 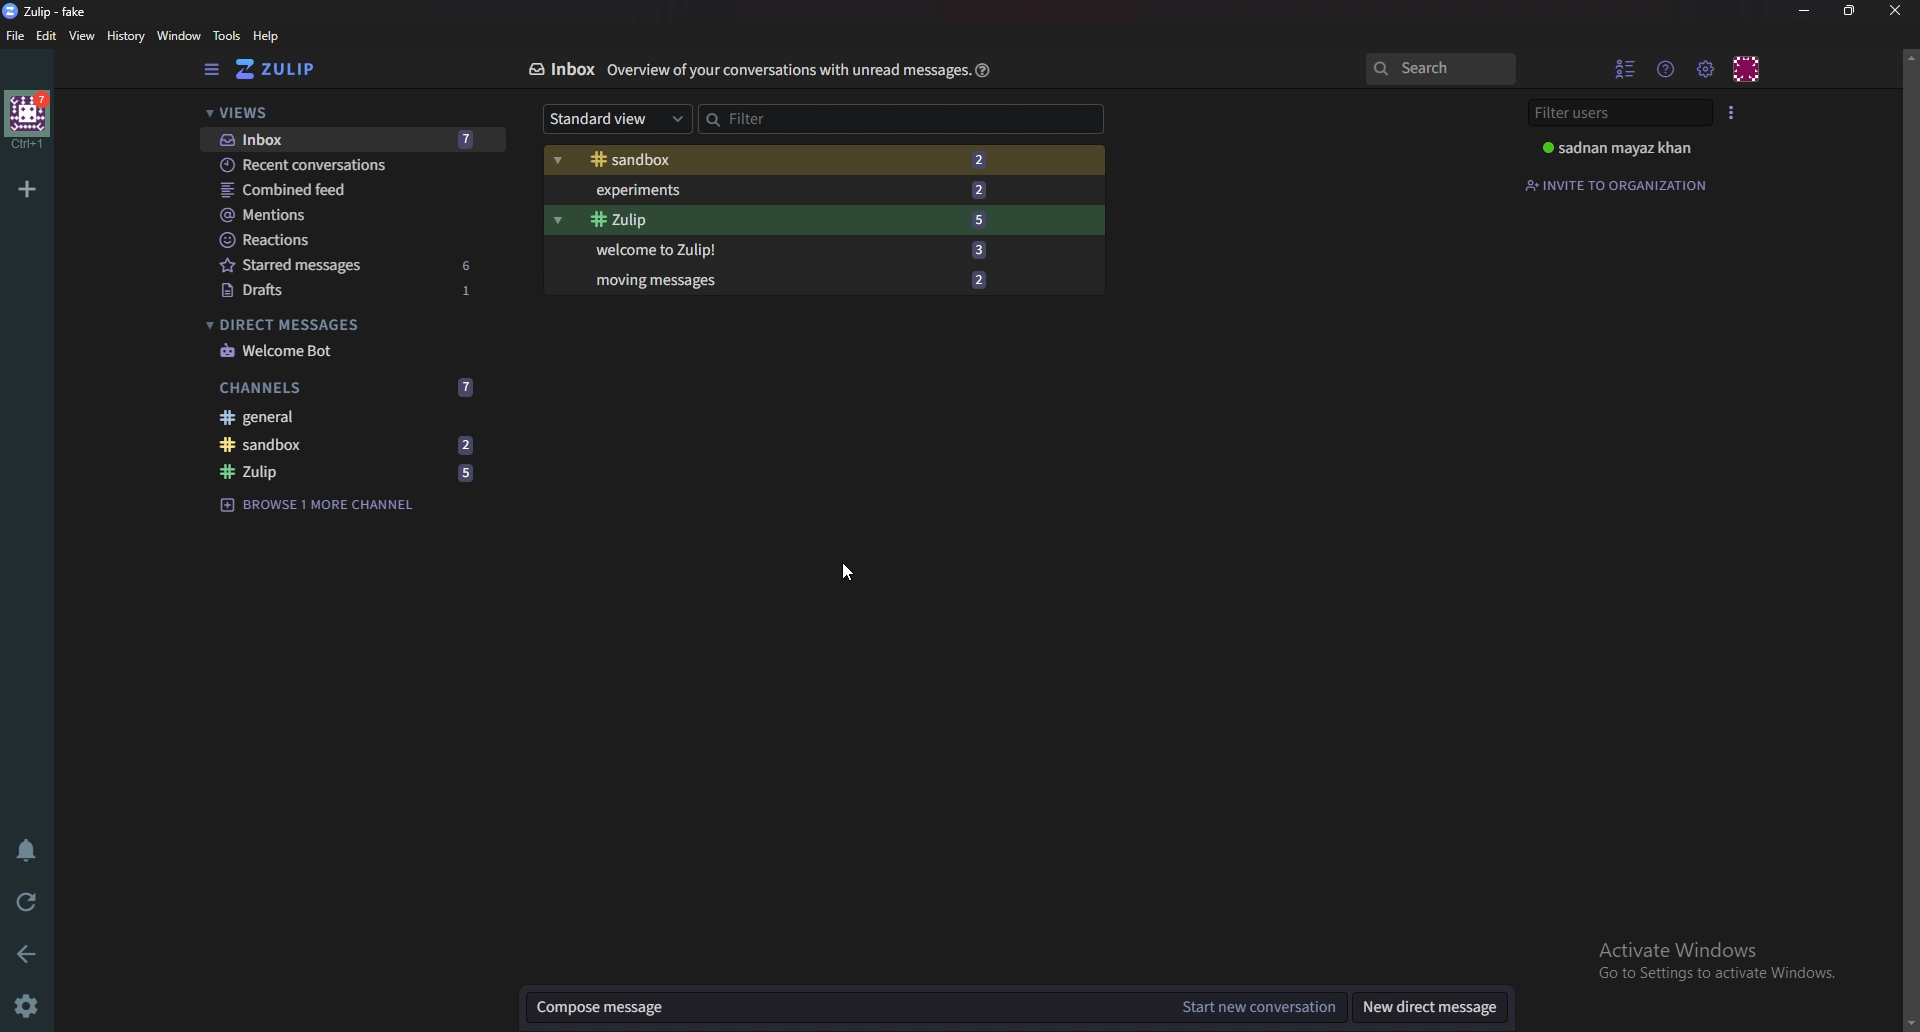 What do you see at coordinates (842, 1005) in the screenshot?
I see `Compose message` at bounding box center [842, 1005].